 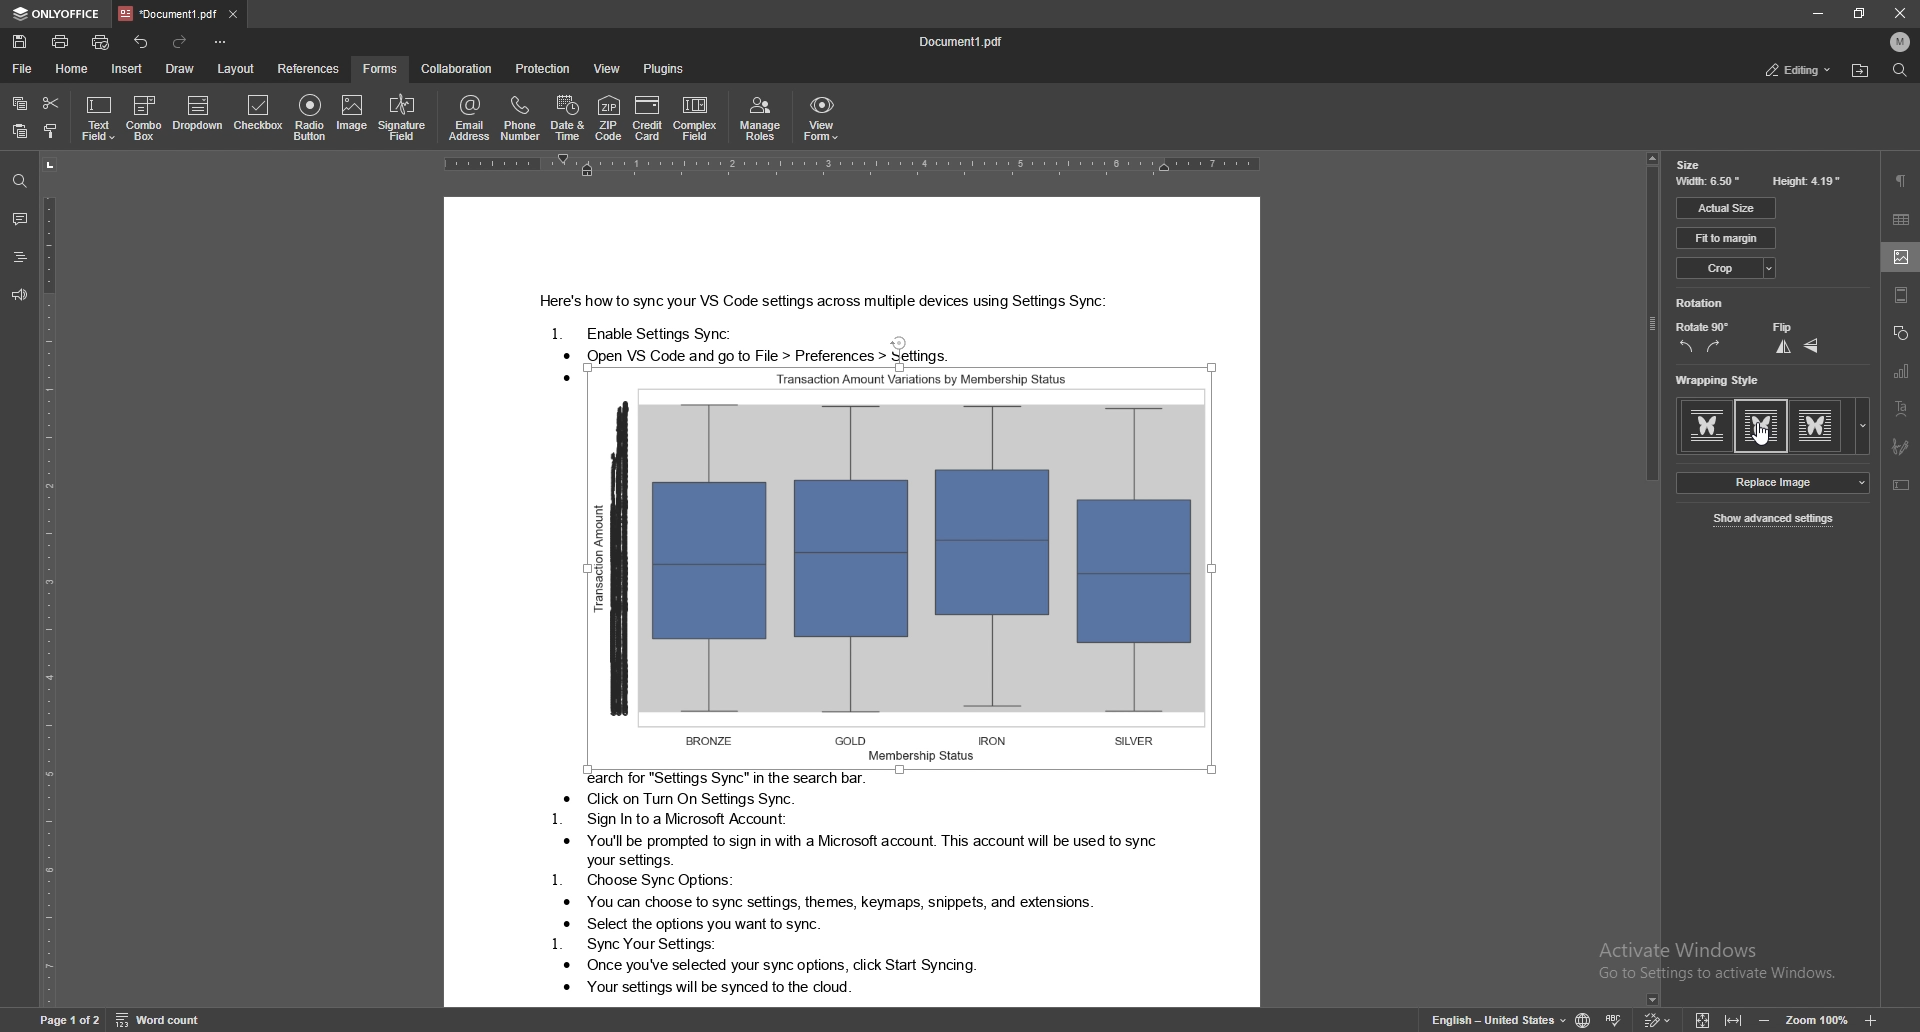 What do you see at coordinates (972, 39) in the screenshot?
I see `docuement` at bounding box center [972, 39].